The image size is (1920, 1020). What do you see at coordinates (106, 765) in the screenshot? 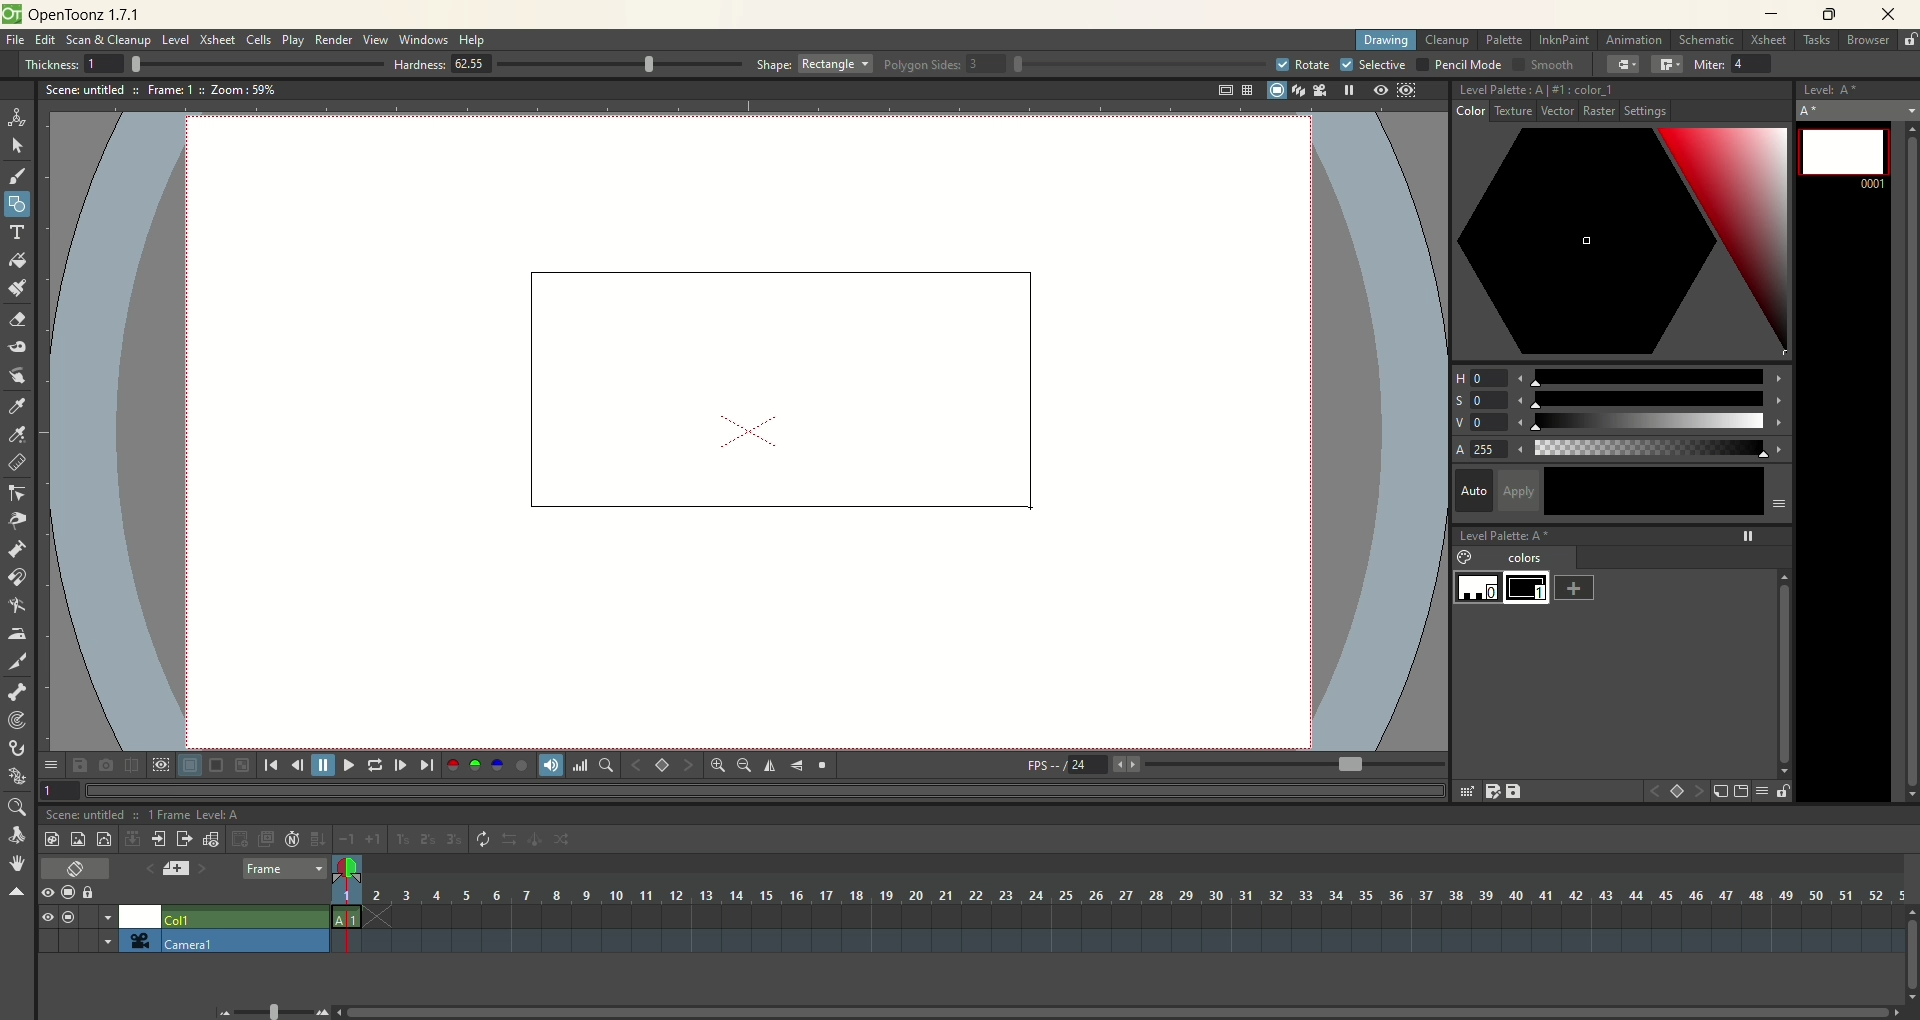
I see `snapchat` at bounding box center [106, 765].